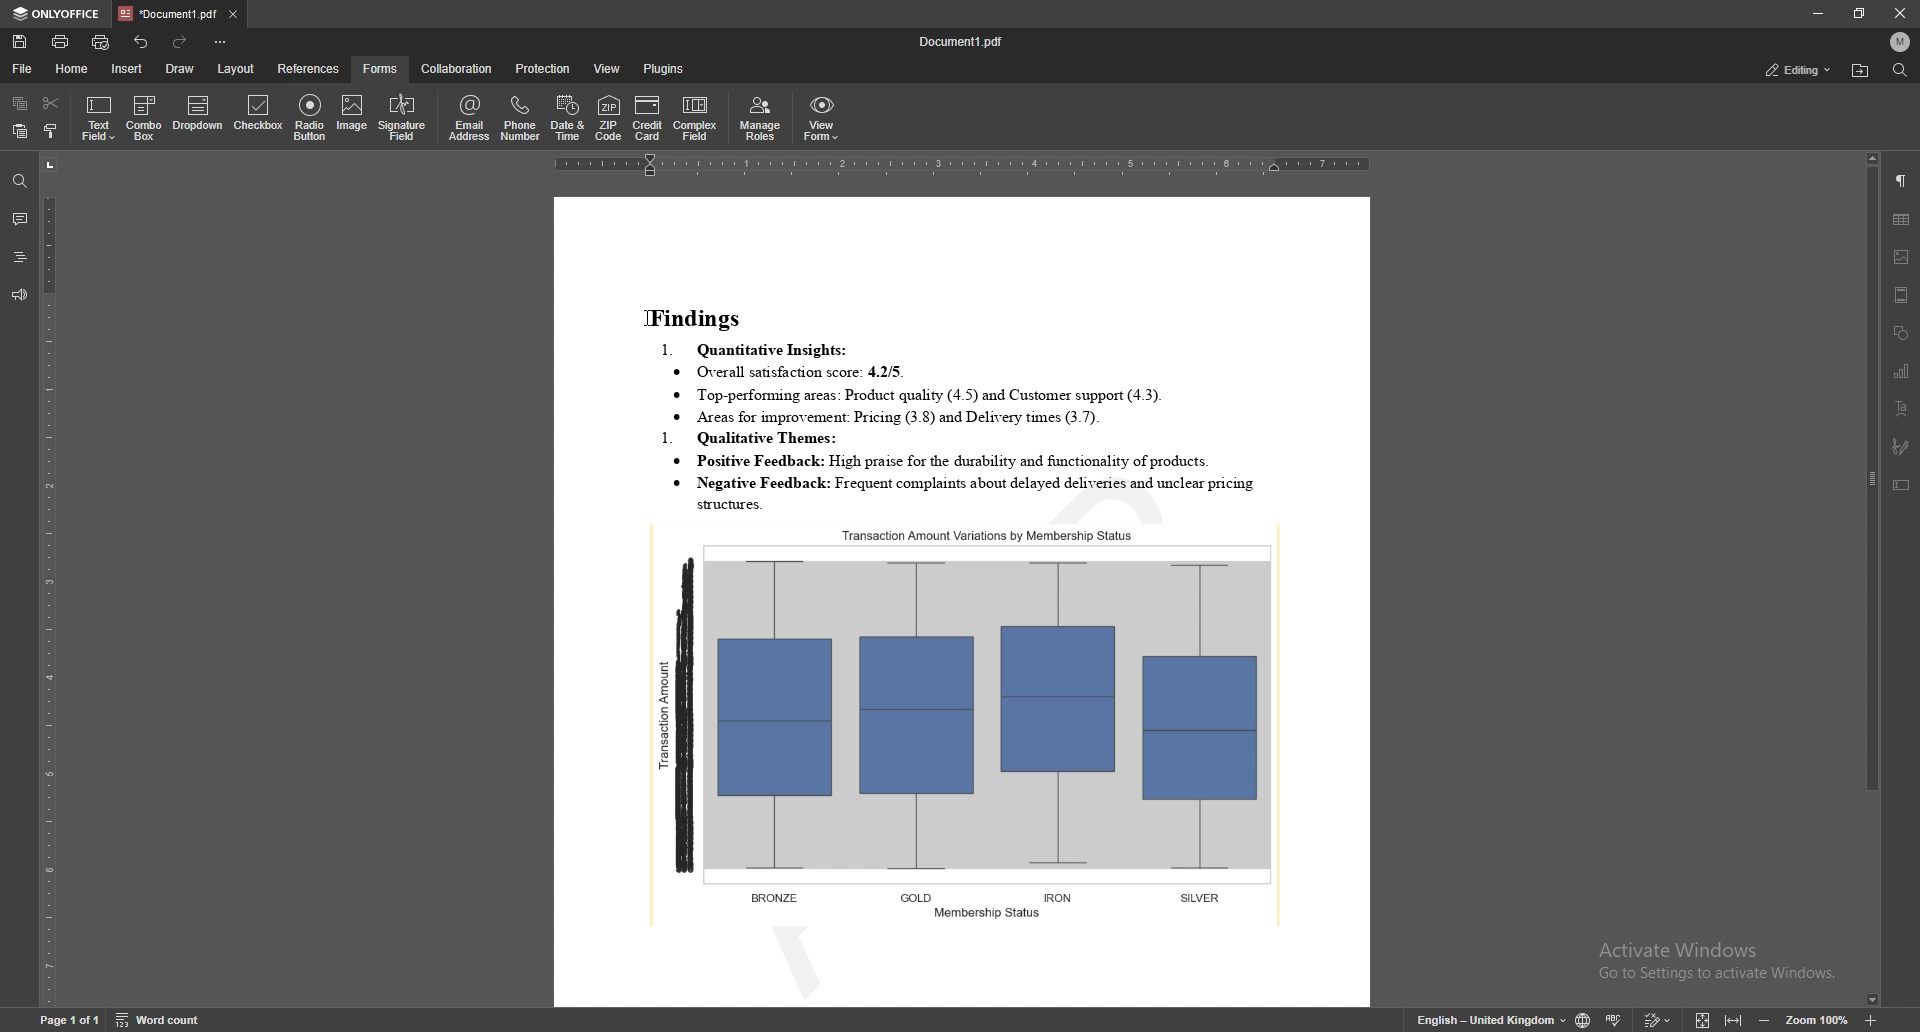 This screenshot has height=1032, width=1920. What do you see at coordinates (609, 69) in the screenshot?
I see `view` at bounding box center [609, 69].